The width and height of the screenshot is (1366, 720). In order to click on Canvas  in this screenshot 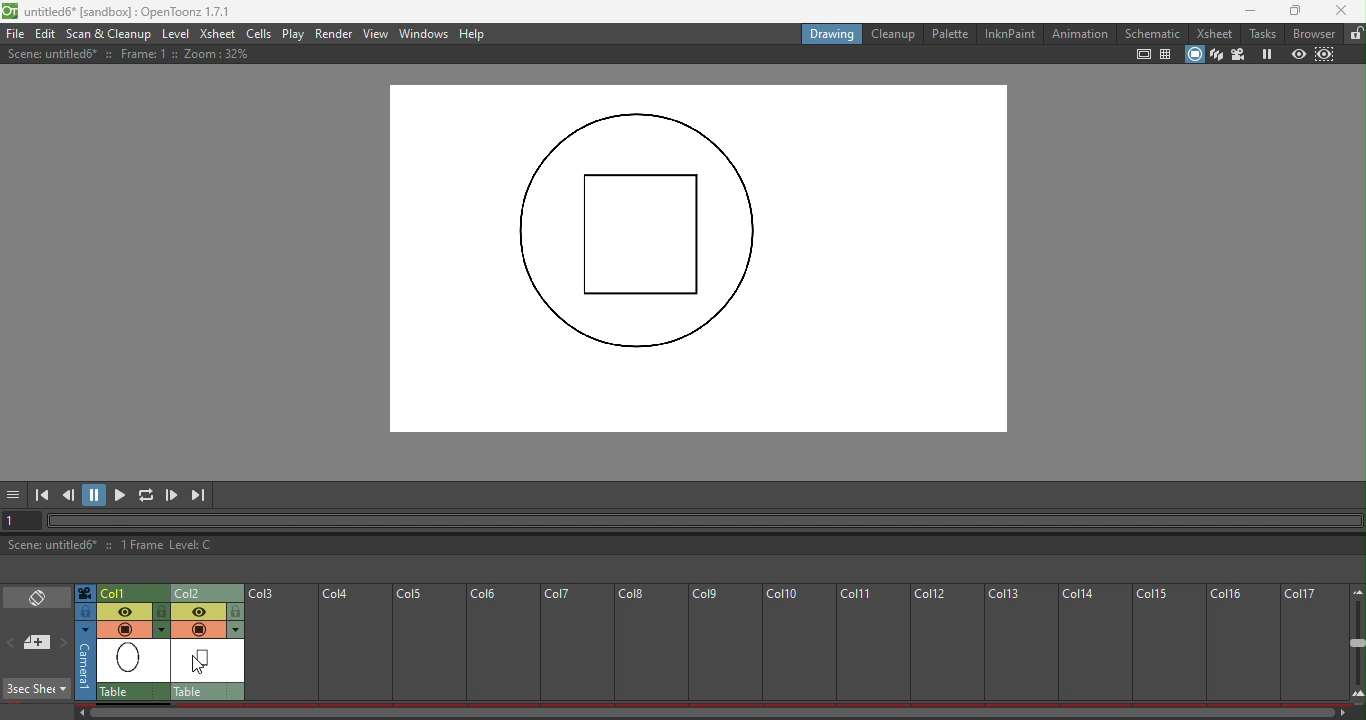, I will do `click(694, 261)`.